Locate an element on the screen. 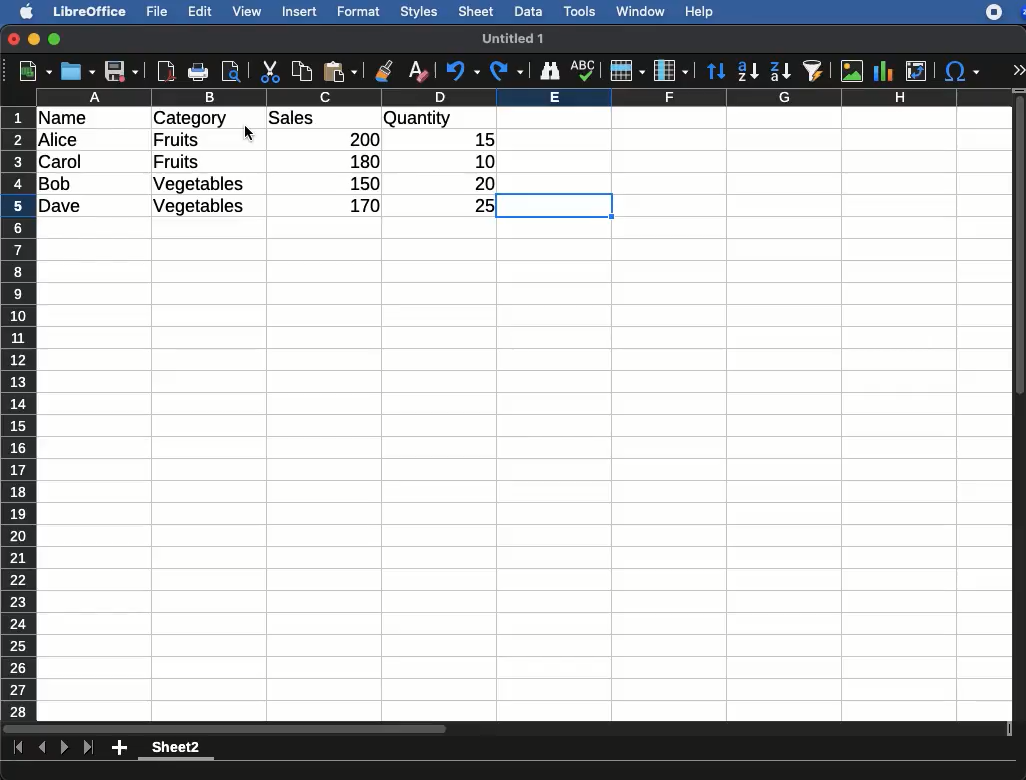 This screenshot has height=780, width=1026. close is located at coordinates (15, 41).